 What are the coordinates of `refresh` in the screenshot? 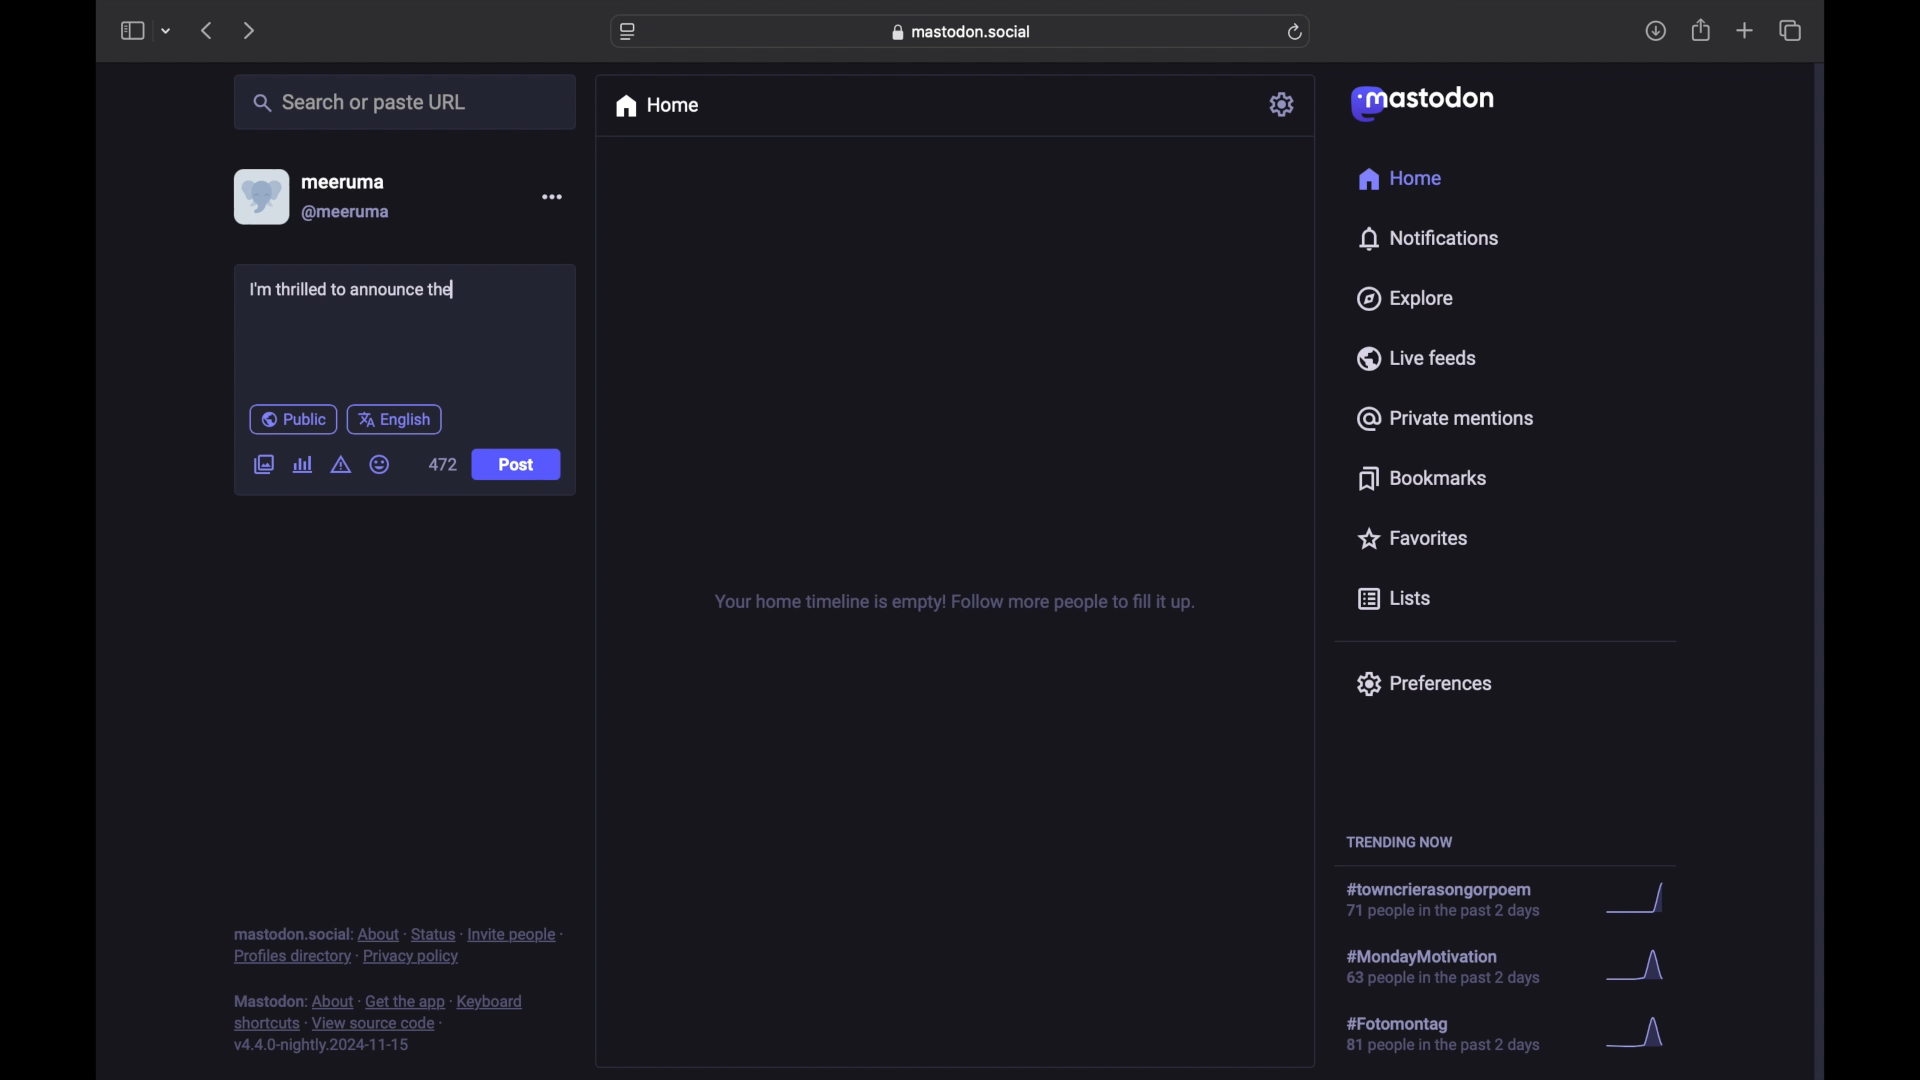 It's located at (1295, 32).